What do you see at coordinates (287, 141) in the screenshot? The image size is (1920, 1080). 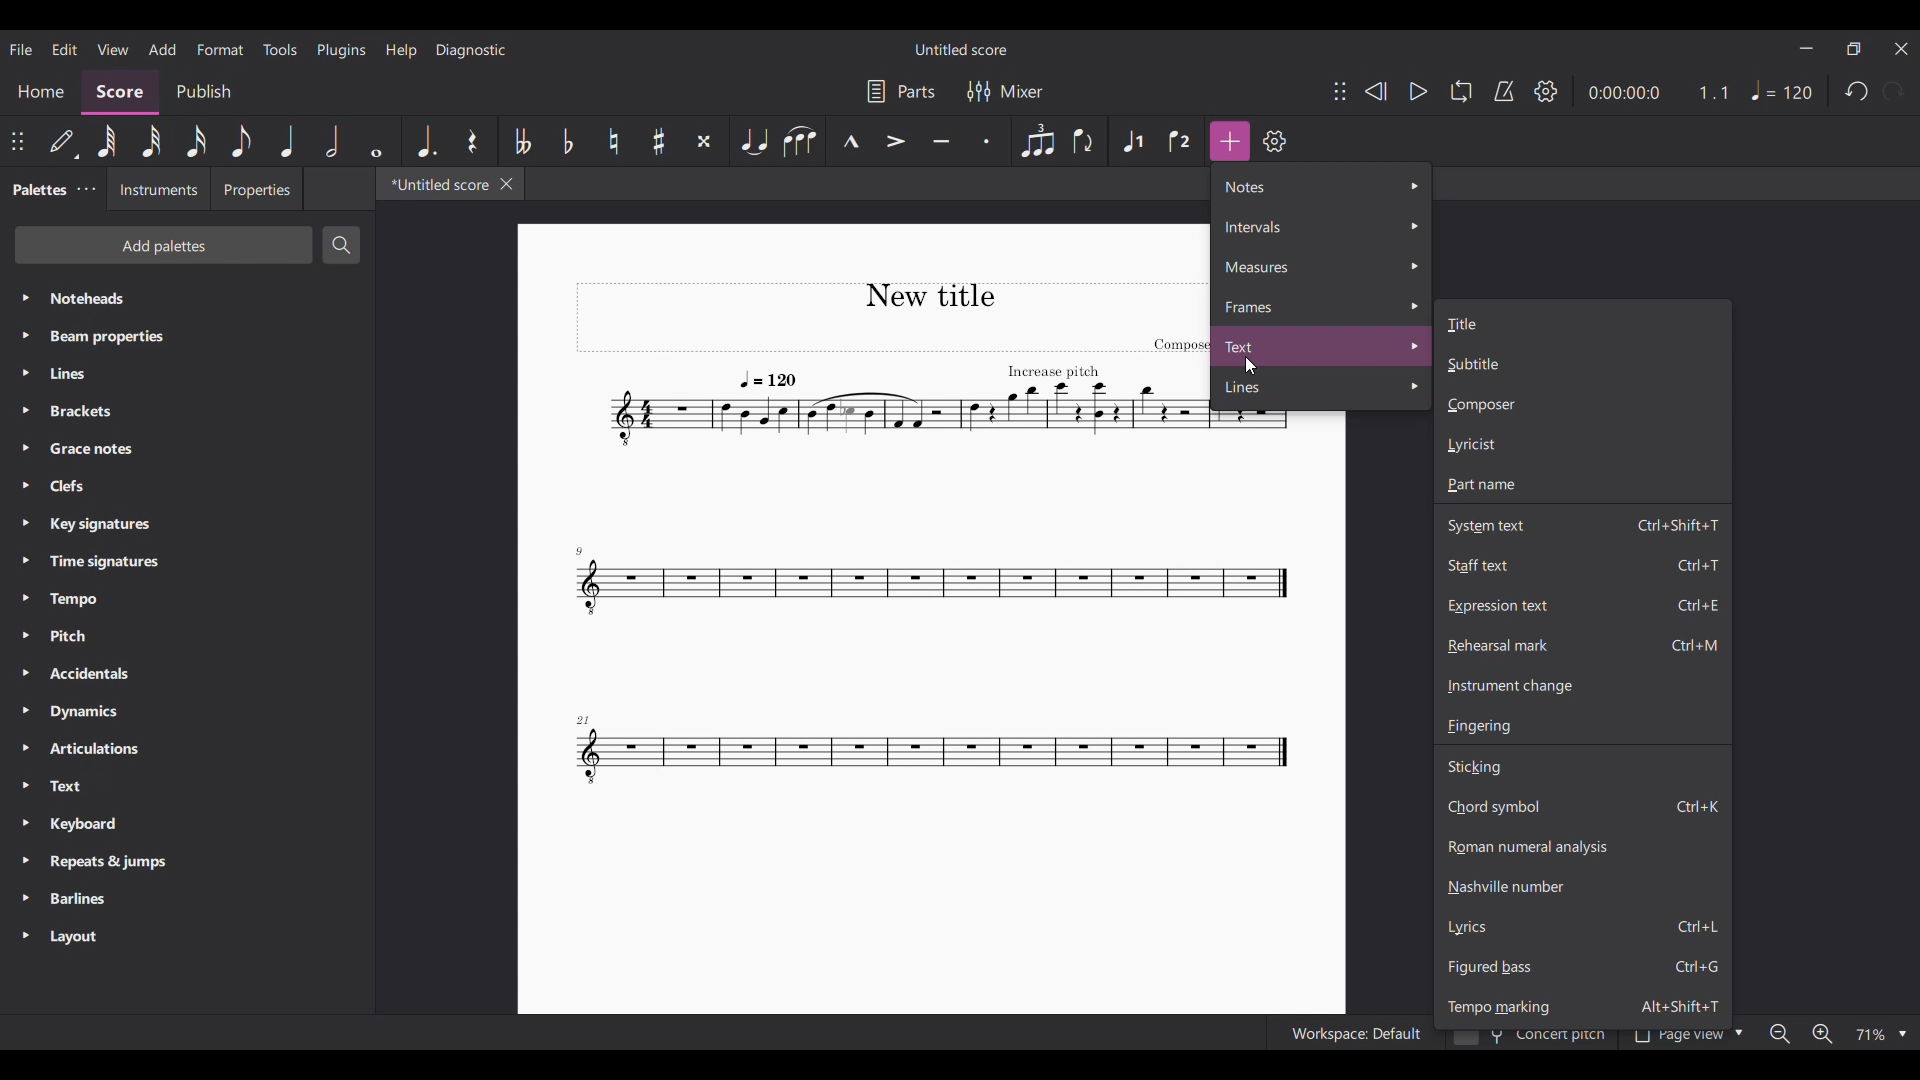 I see `Quarter note` at bounding box center [287, 141].